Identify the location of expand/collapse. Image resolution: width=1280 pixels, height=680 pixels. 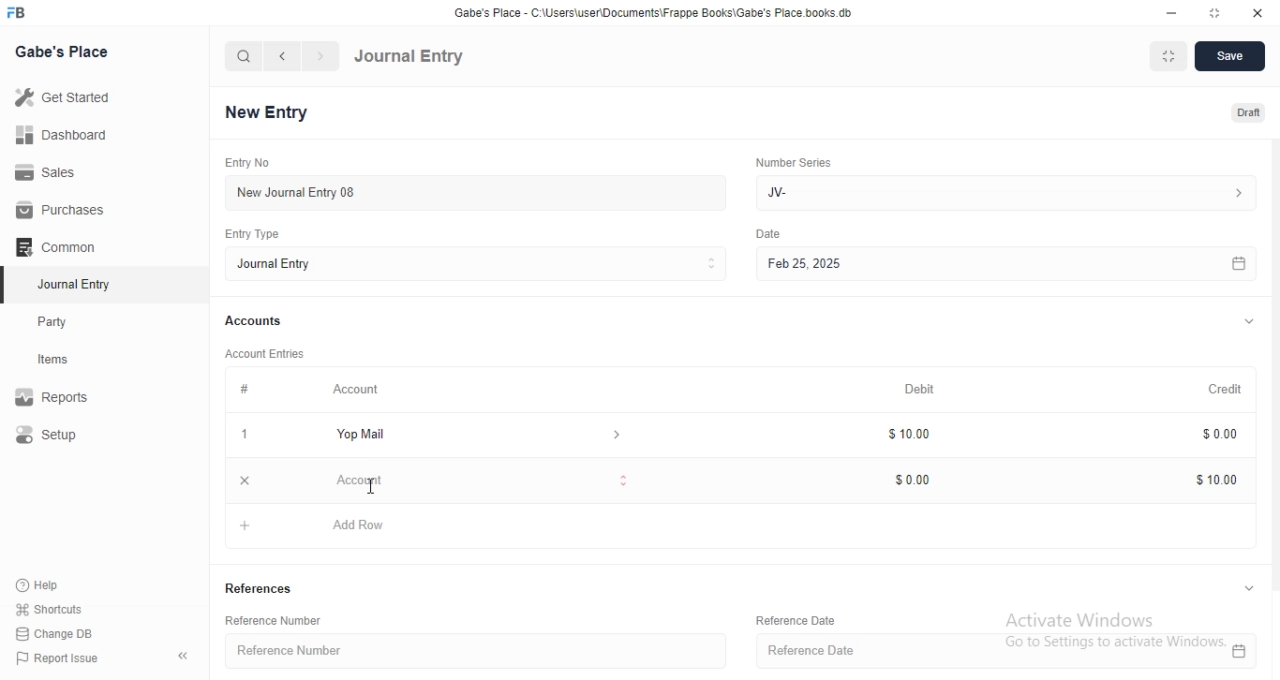
(1248, 323).